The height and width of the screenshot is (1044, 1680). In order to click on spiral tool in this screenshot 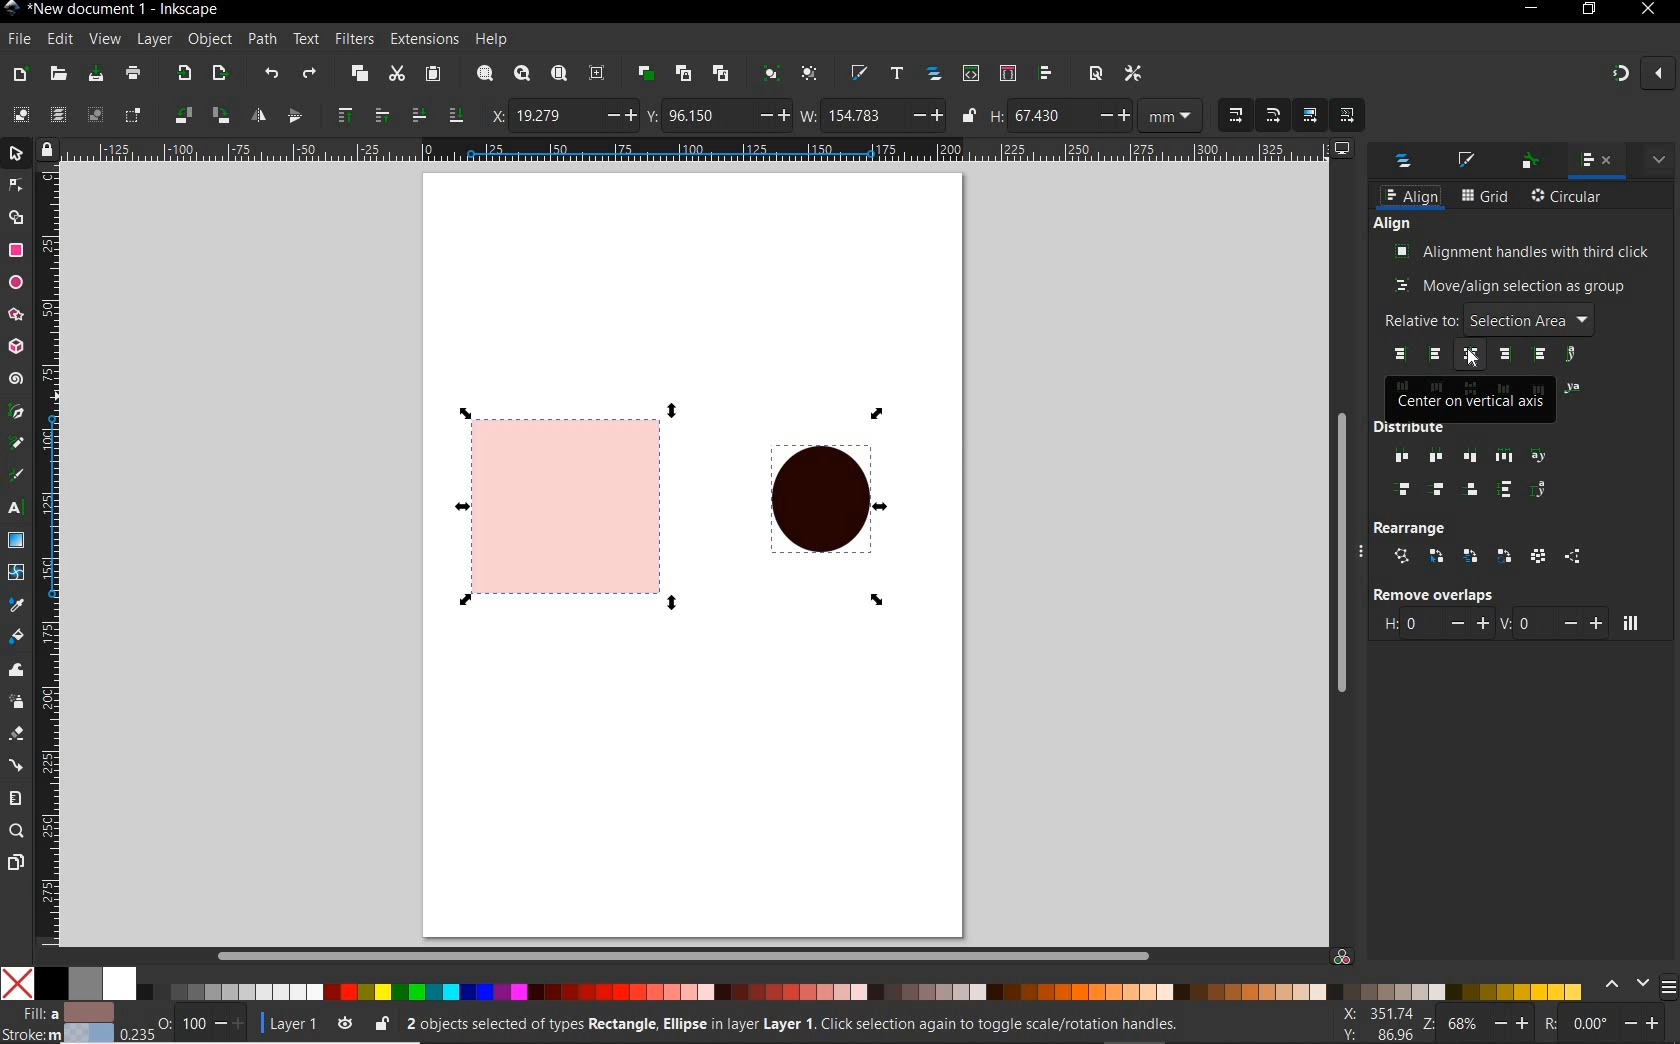, I will do `click(16, 378)`.